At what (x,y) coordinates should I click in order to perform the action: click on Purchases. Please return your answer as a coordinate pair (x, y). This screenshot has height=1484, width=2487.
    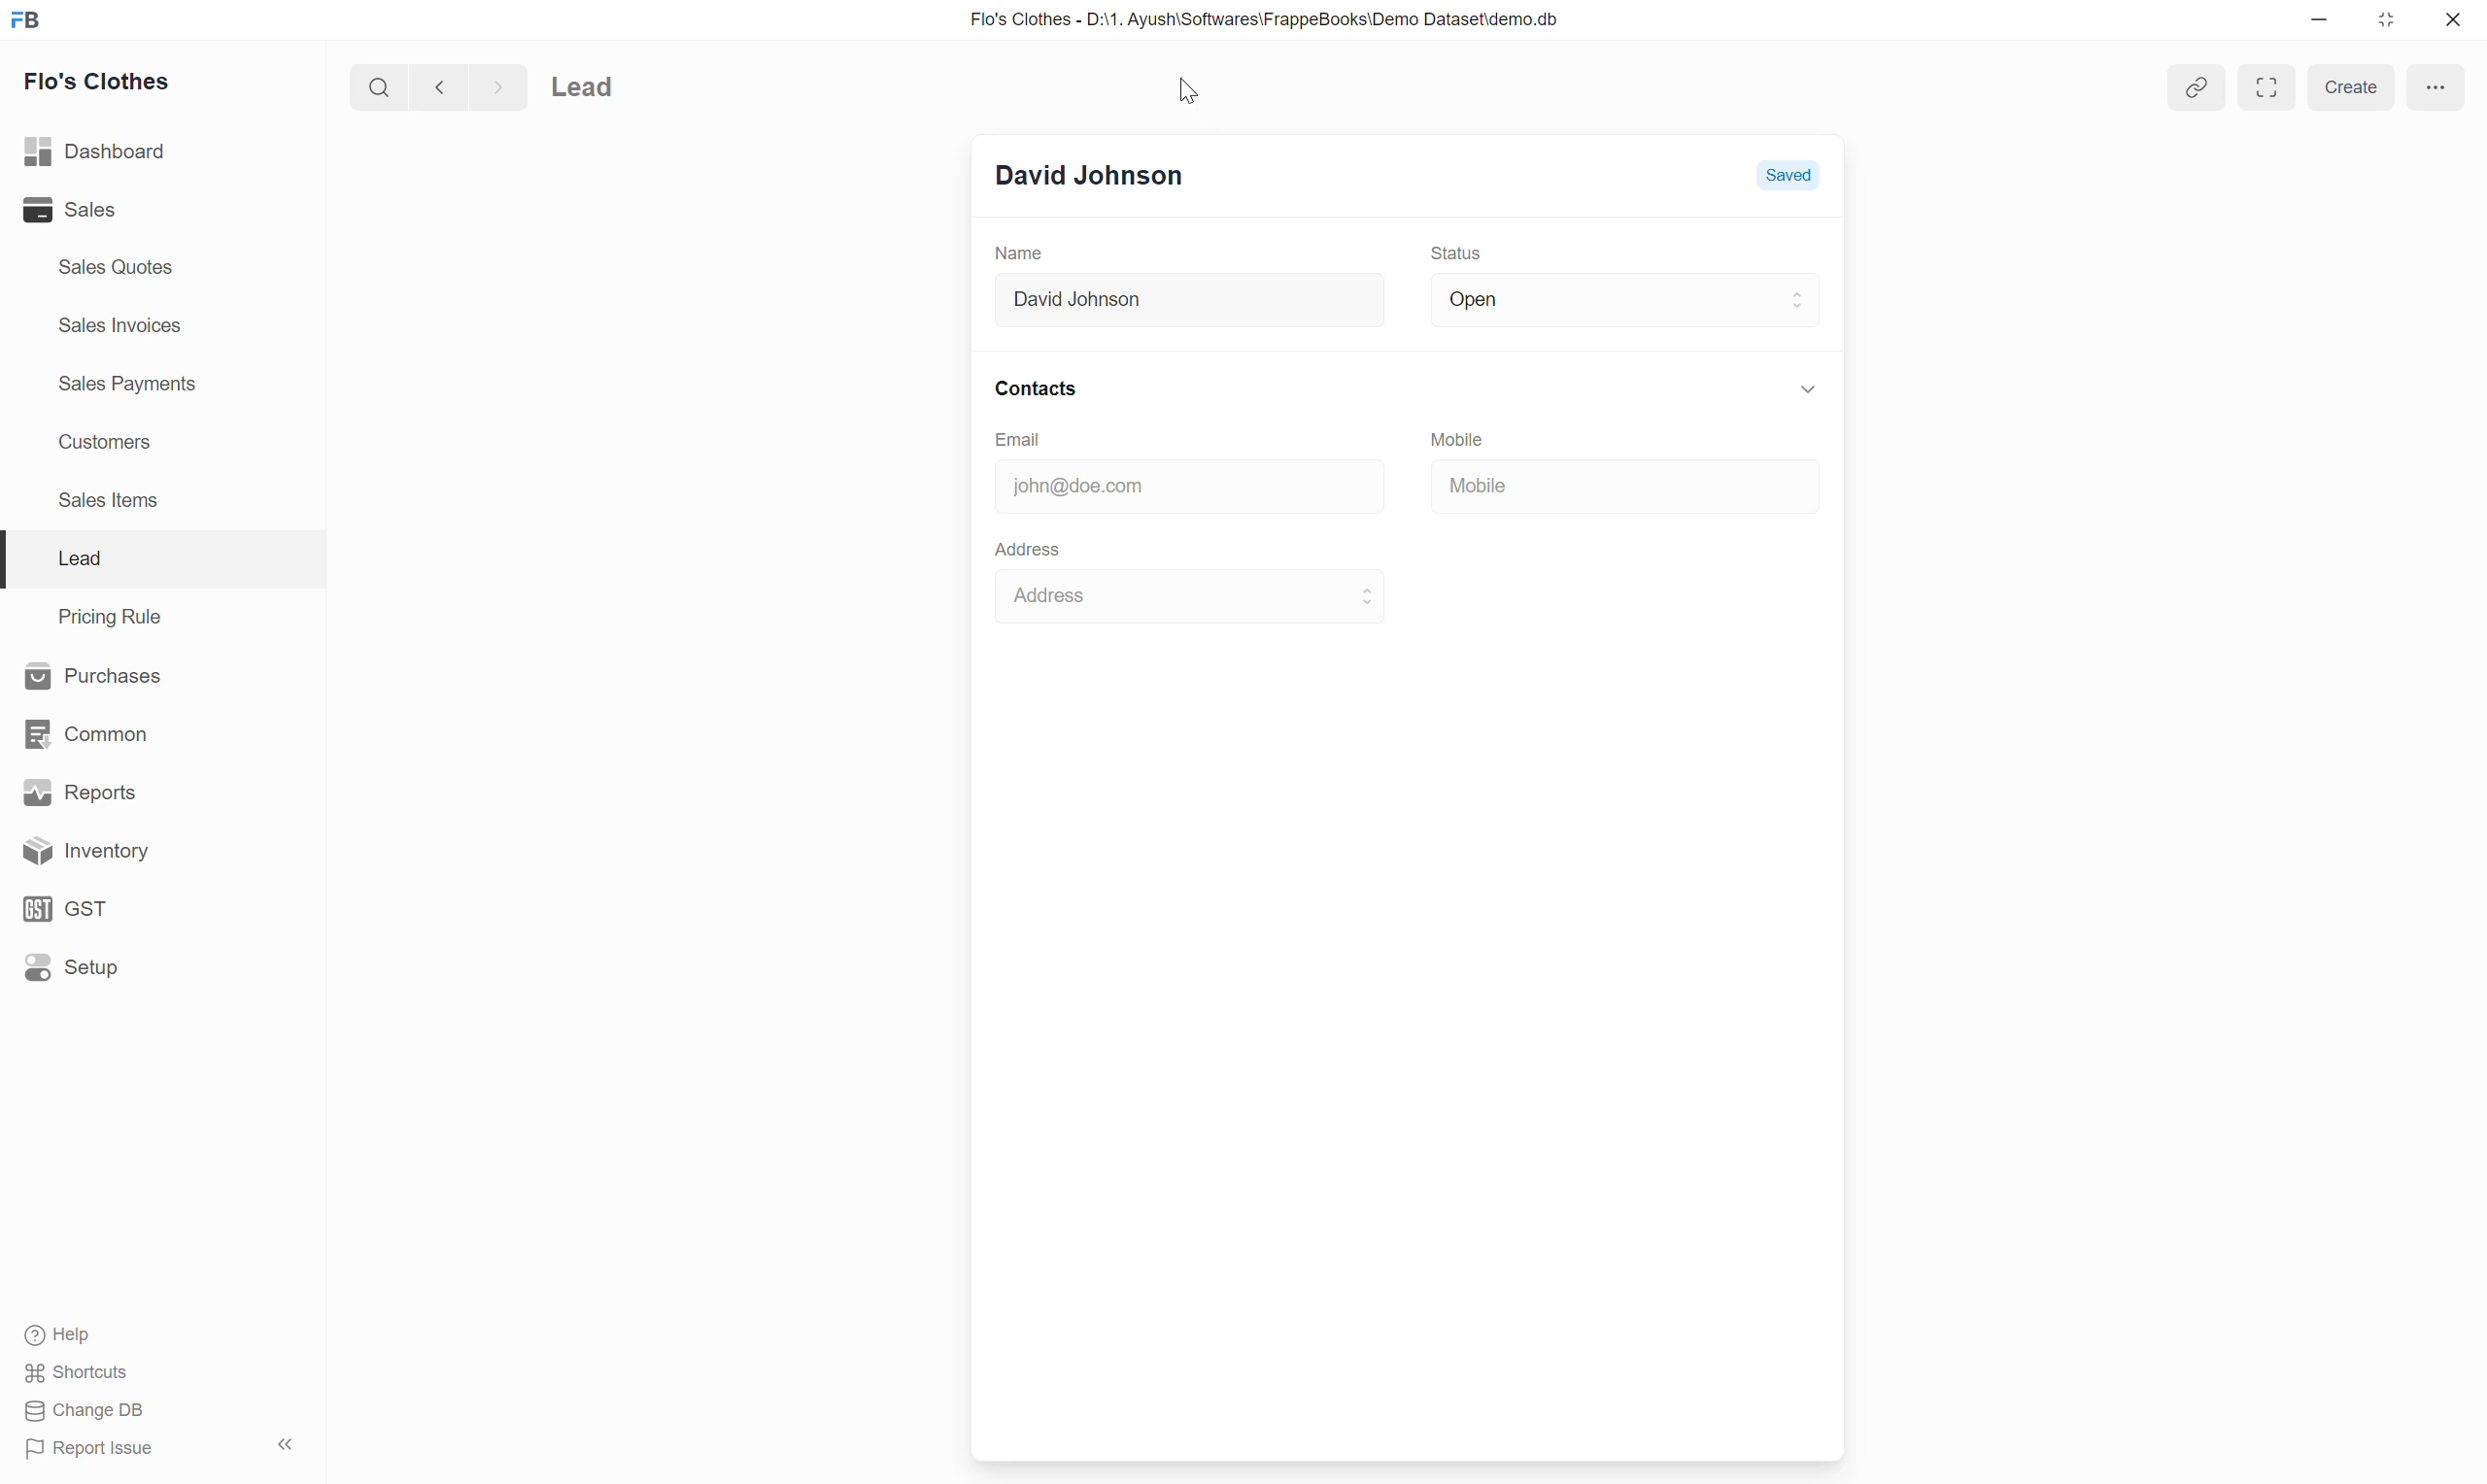
    Looking at the image, I should click on (93, 674).